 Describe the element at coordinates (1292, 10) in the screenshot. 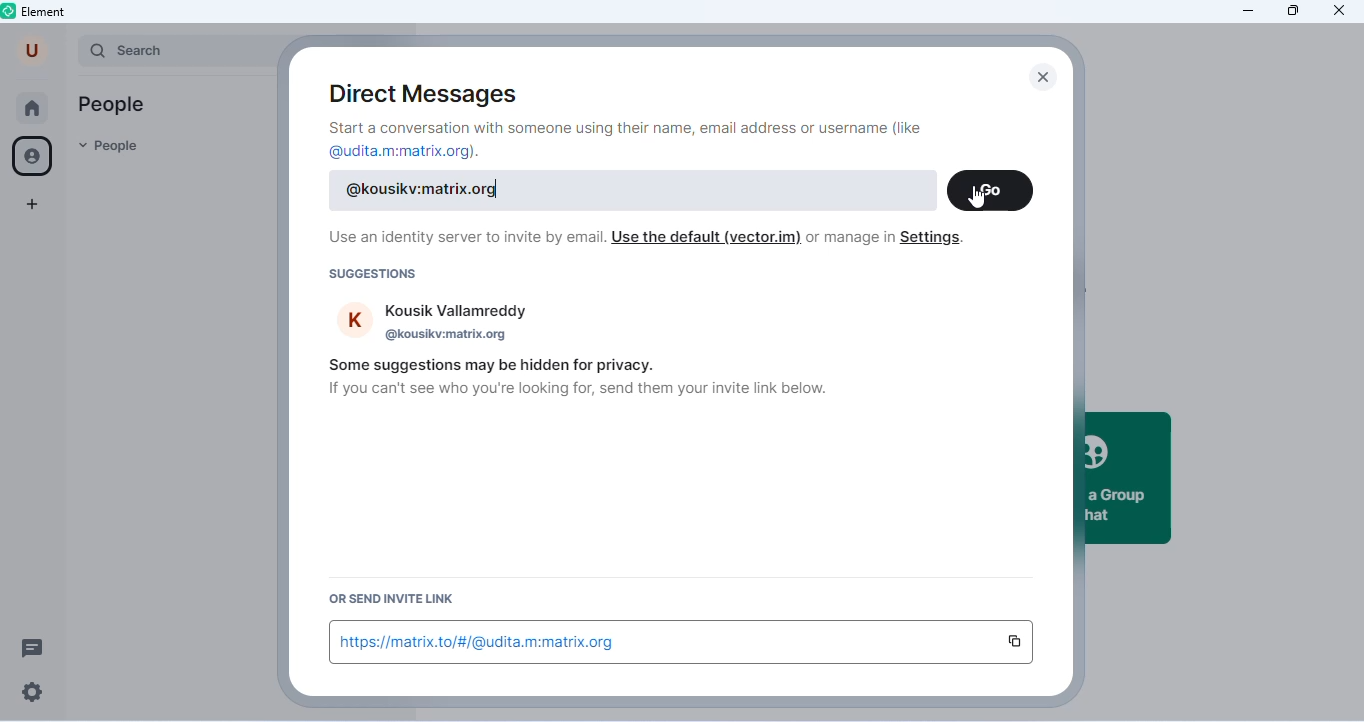

I see `maximize` at that location.